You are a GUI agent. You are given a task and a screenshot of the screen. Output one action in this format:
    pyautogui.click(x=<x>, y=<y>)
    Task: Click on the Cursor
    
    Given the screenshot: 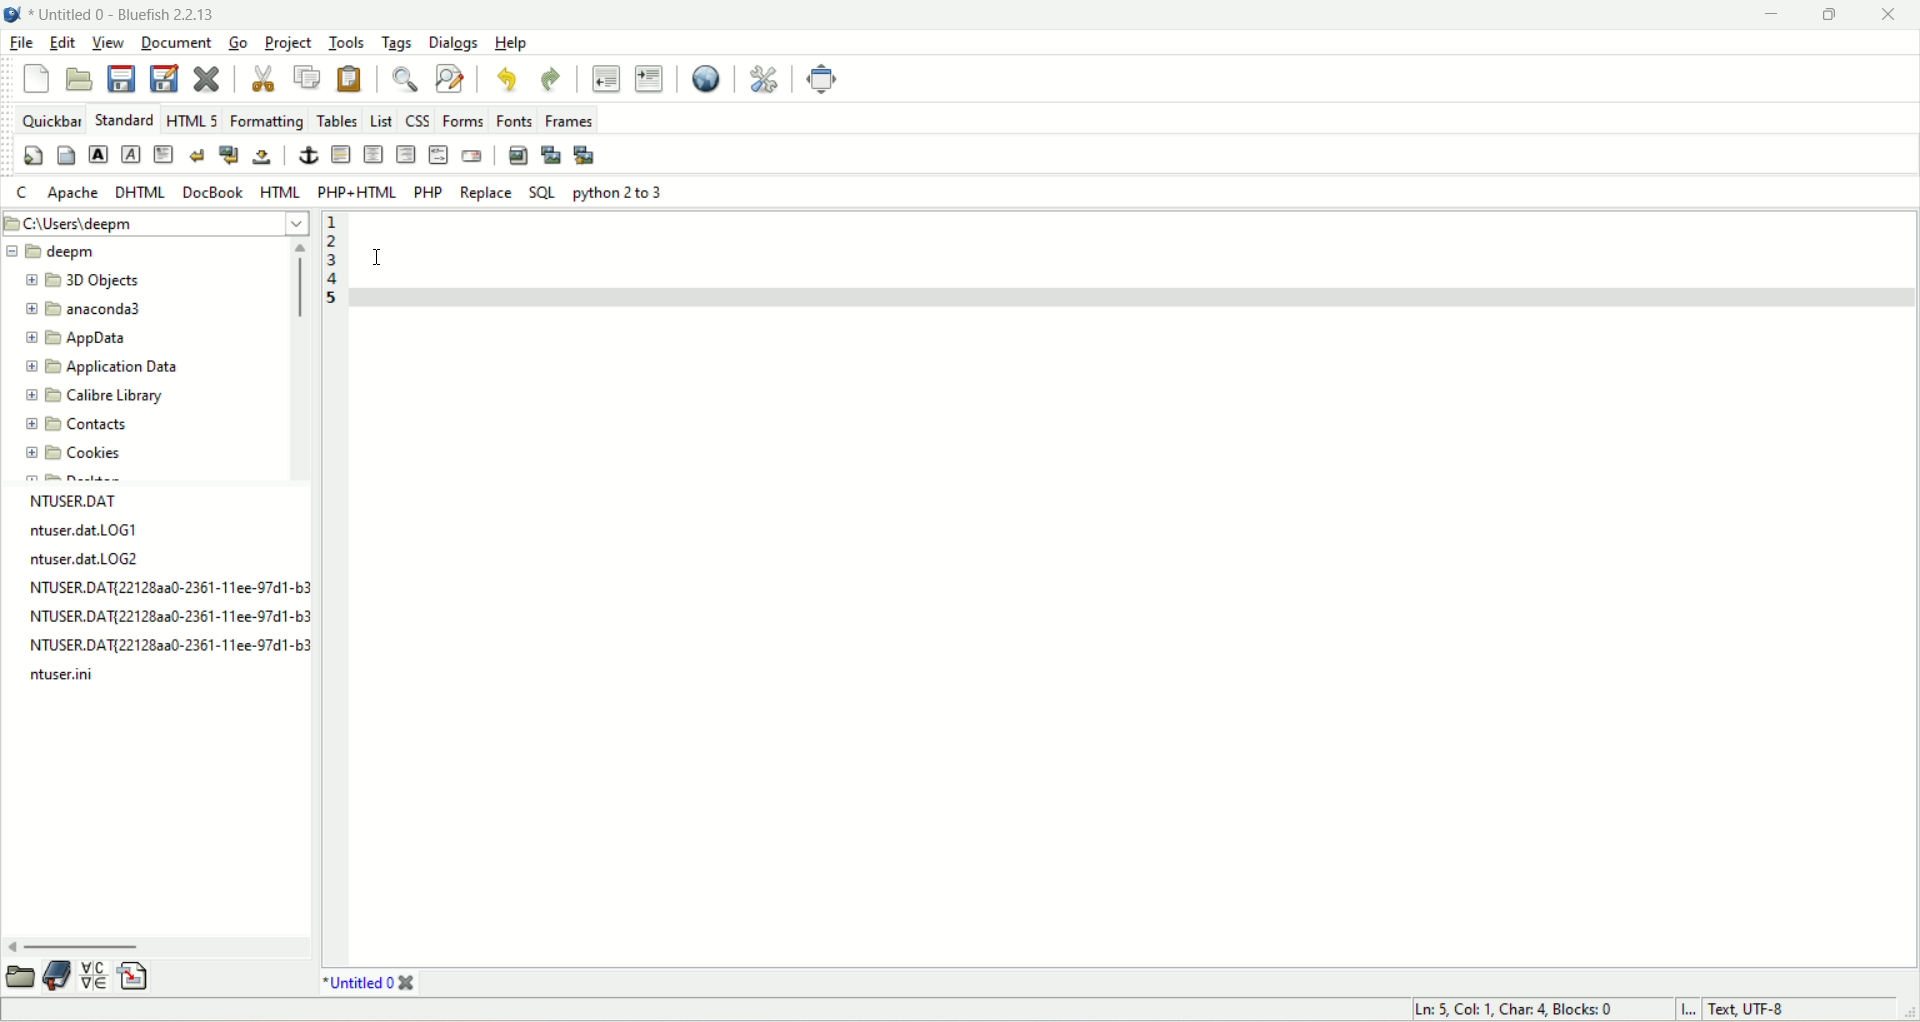 What is the action you would take?
    pyautogui.click(x=377, y=257)
    